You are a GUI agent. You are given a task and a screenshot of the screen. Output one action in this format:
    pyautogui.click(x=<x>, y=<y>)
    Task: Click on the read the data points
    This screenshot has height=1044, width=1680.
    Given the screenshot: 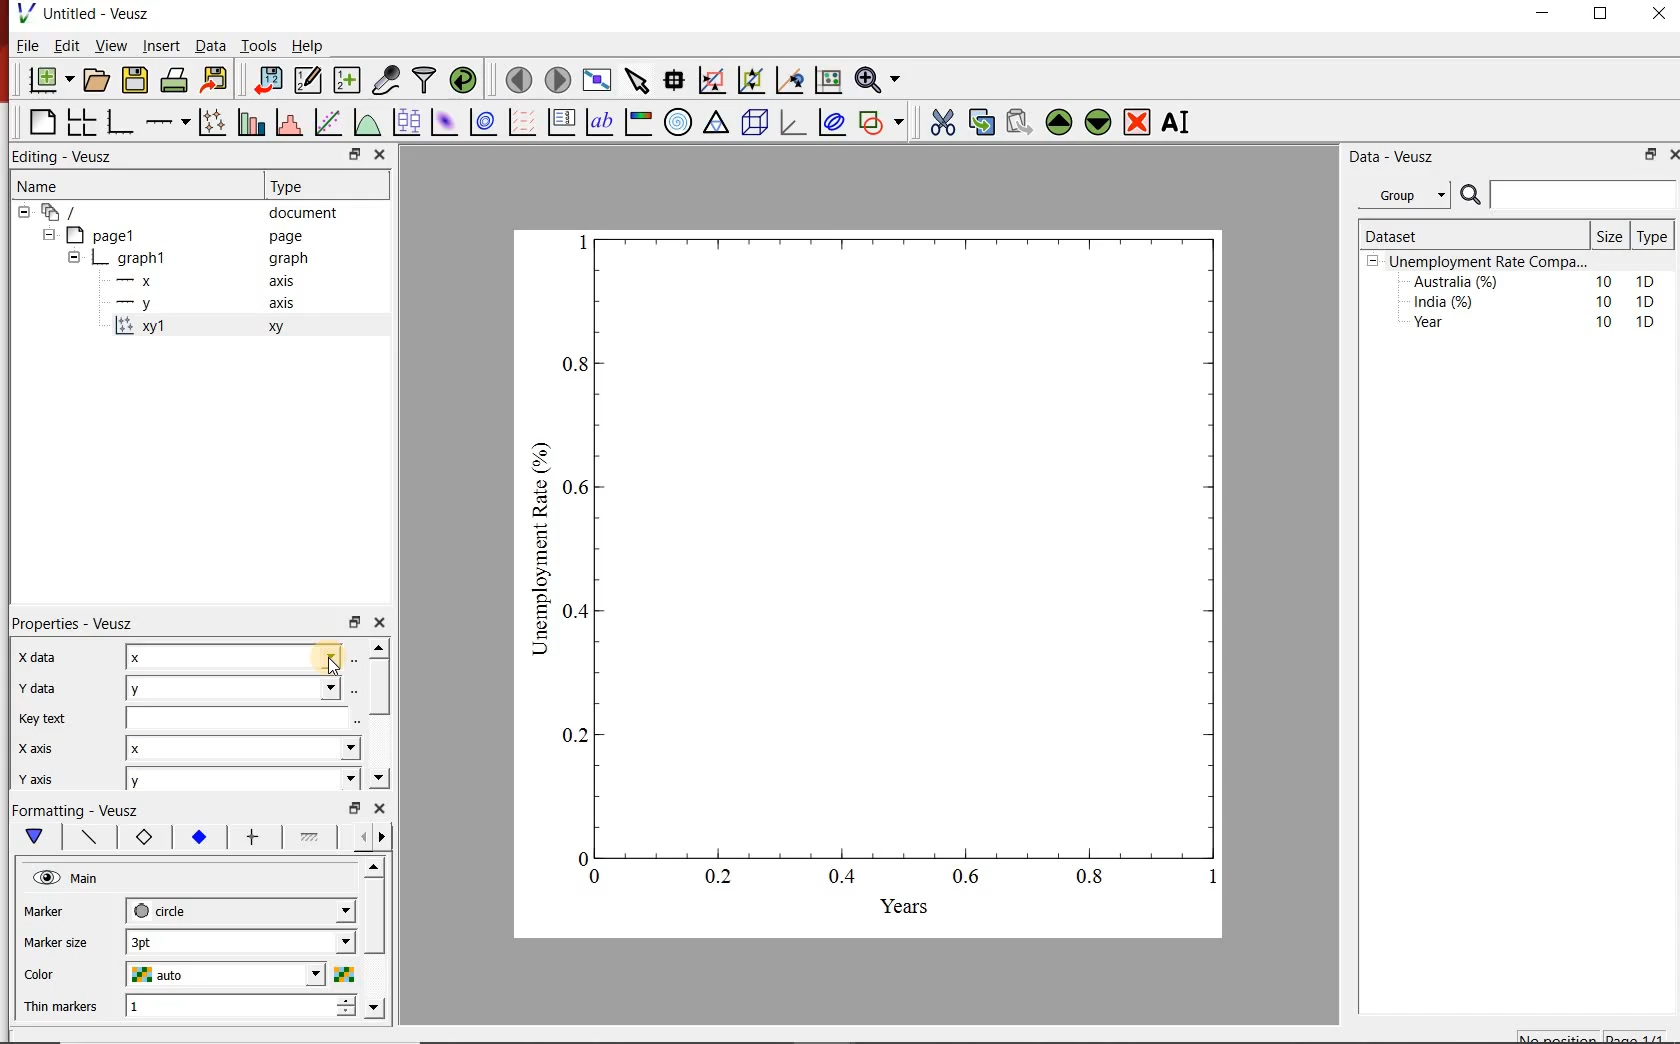 What is the action you would take?
    pyautogui.click(x=676, y=79)
    